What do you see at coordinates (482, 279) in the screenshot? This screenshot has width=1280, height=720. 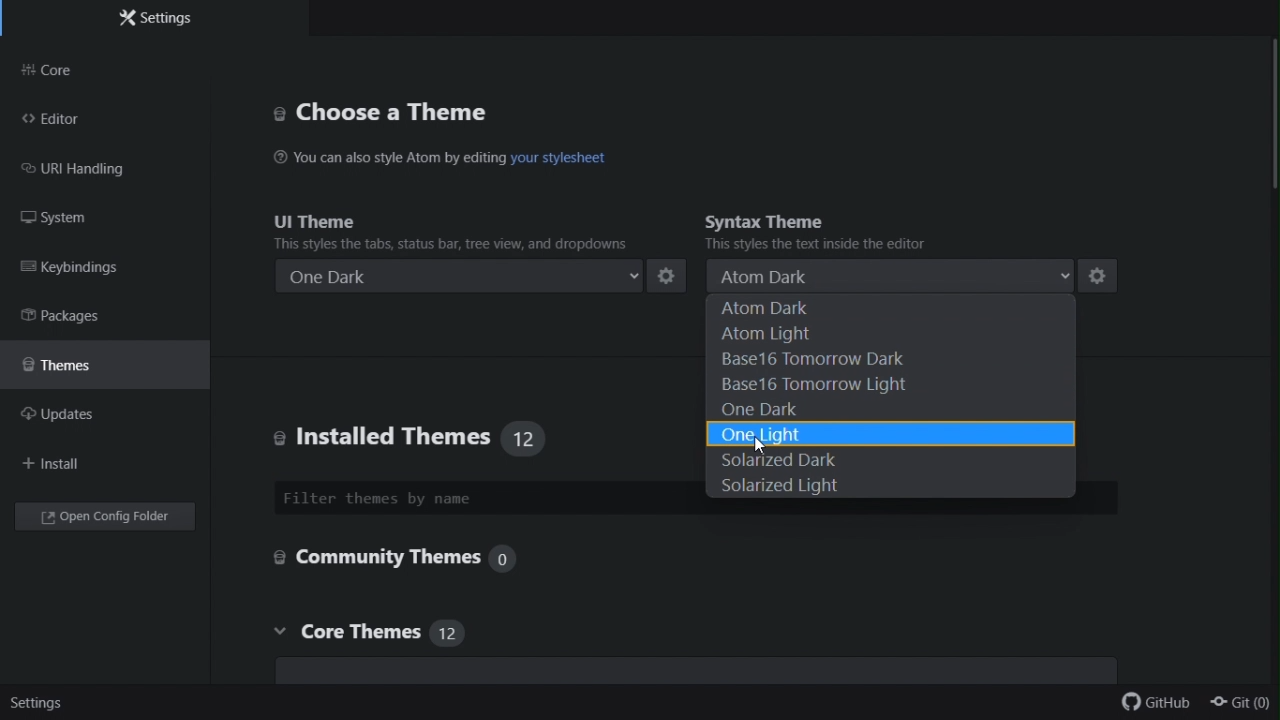 I see `One dark` at bounding box center [482, 279].